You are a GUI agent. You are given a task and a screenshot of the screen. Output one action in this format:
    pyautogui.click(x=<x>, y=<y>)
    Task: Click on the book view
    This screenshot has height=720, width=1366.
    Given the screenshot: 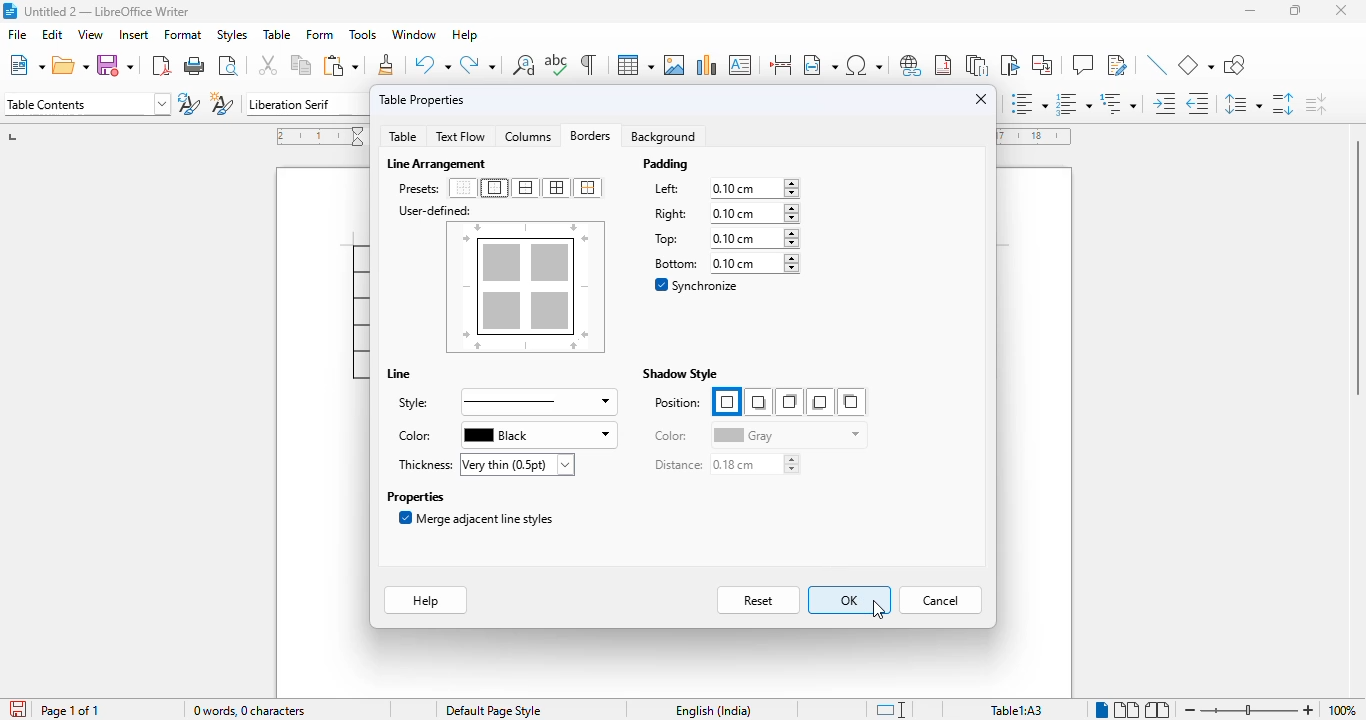 What is the action you would take?
    pyautogui.click(x=1158, y=710)
    